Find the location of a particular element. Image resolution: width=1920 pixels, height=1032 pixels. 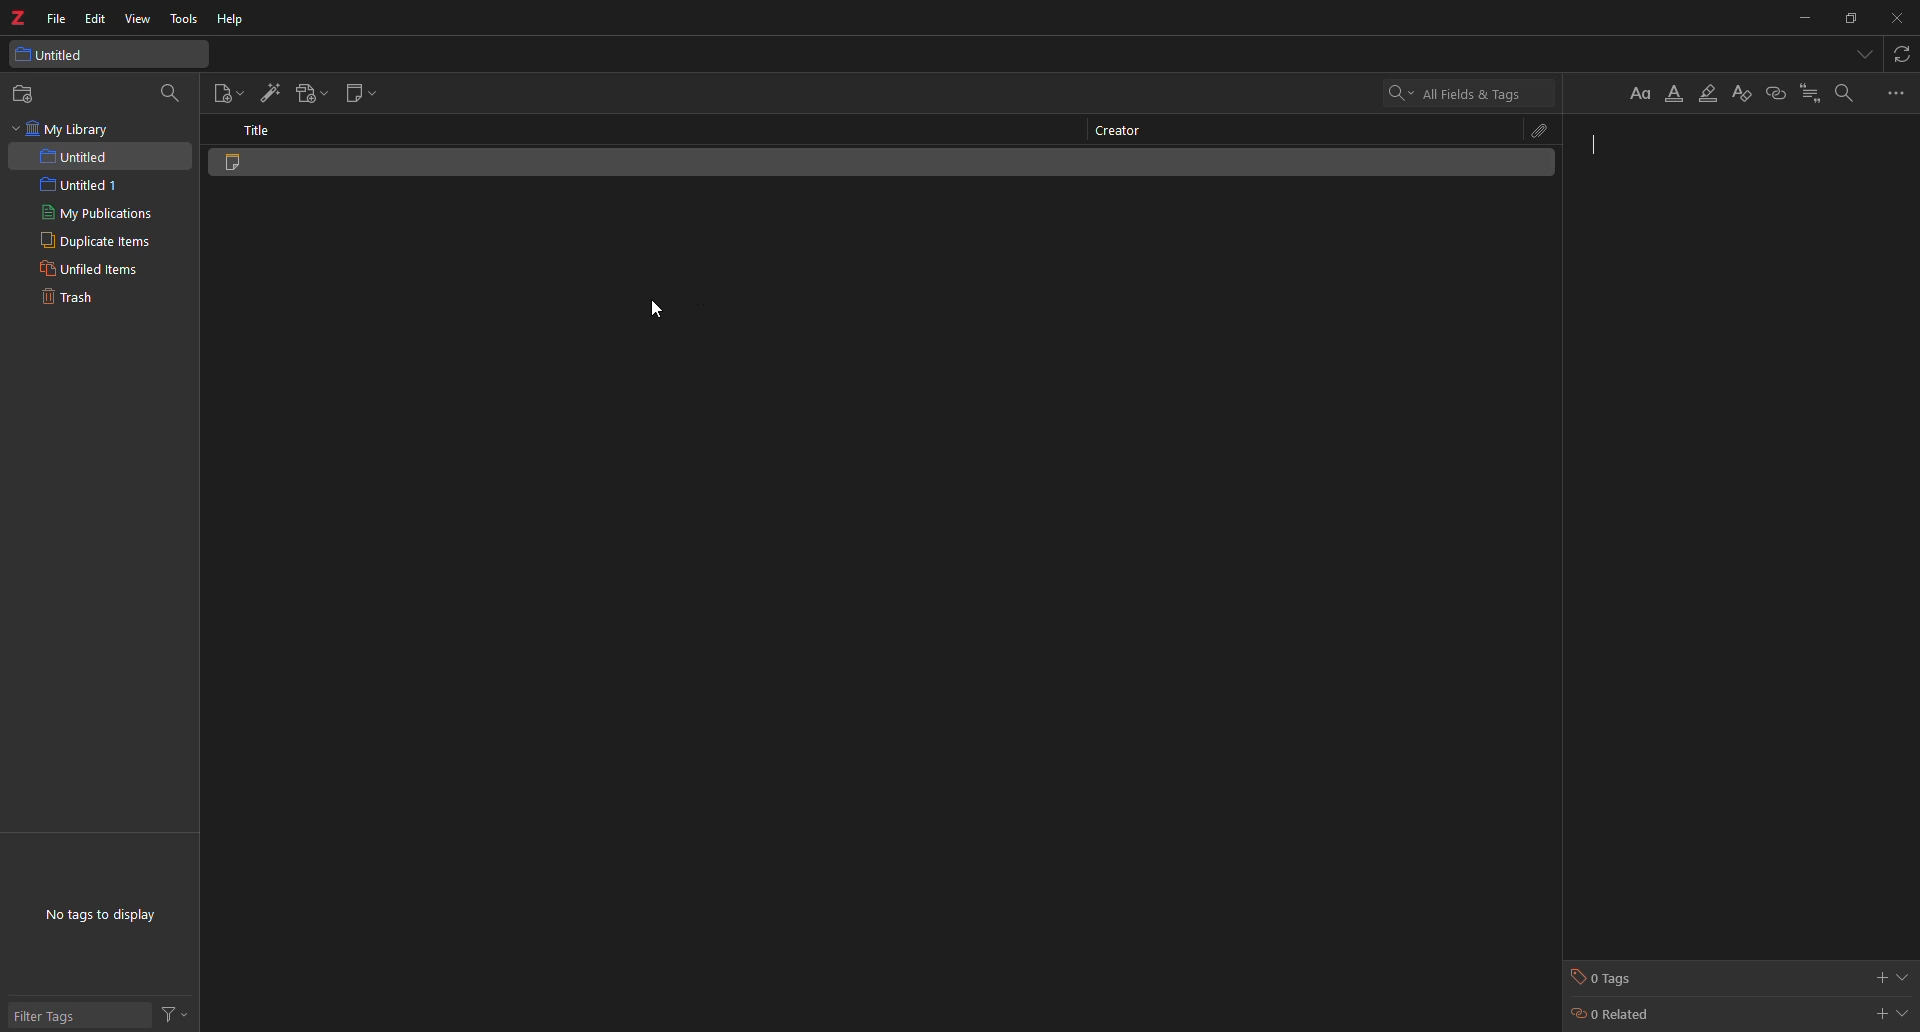

add attachment is located at coordinates (314, 91).